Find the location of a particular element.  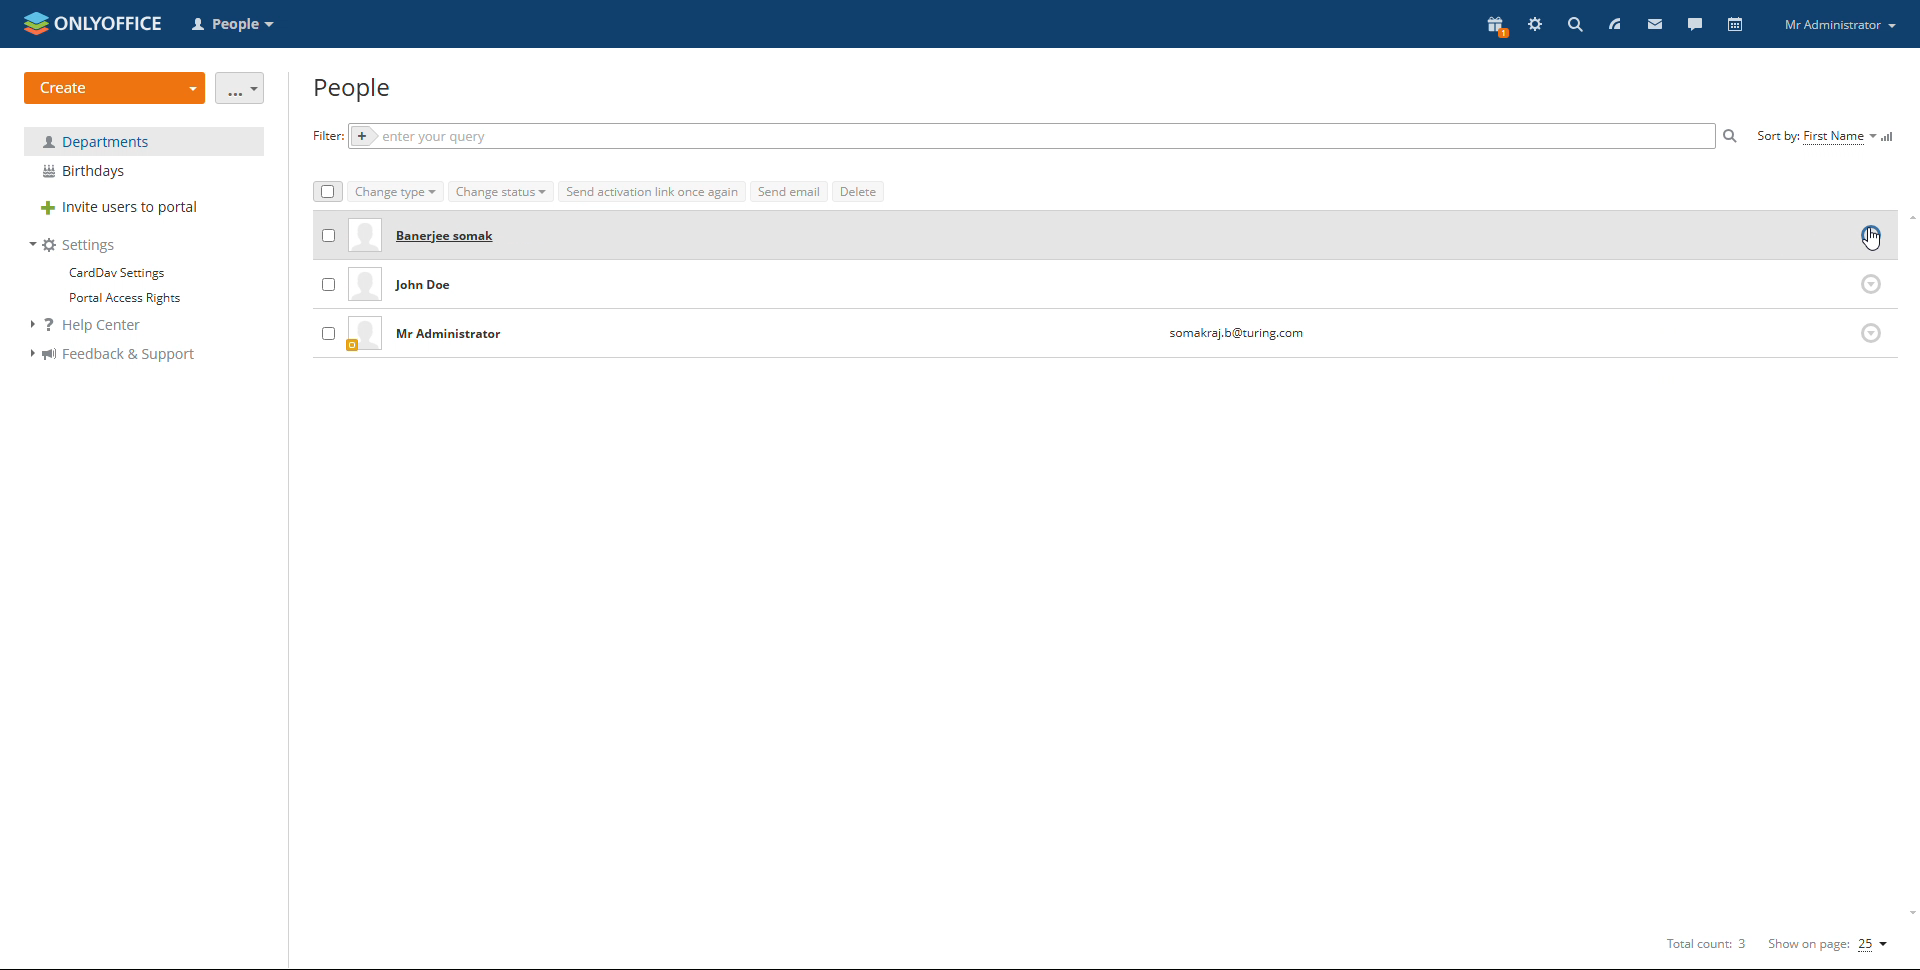

actions is located at coordinates (1870, 333).